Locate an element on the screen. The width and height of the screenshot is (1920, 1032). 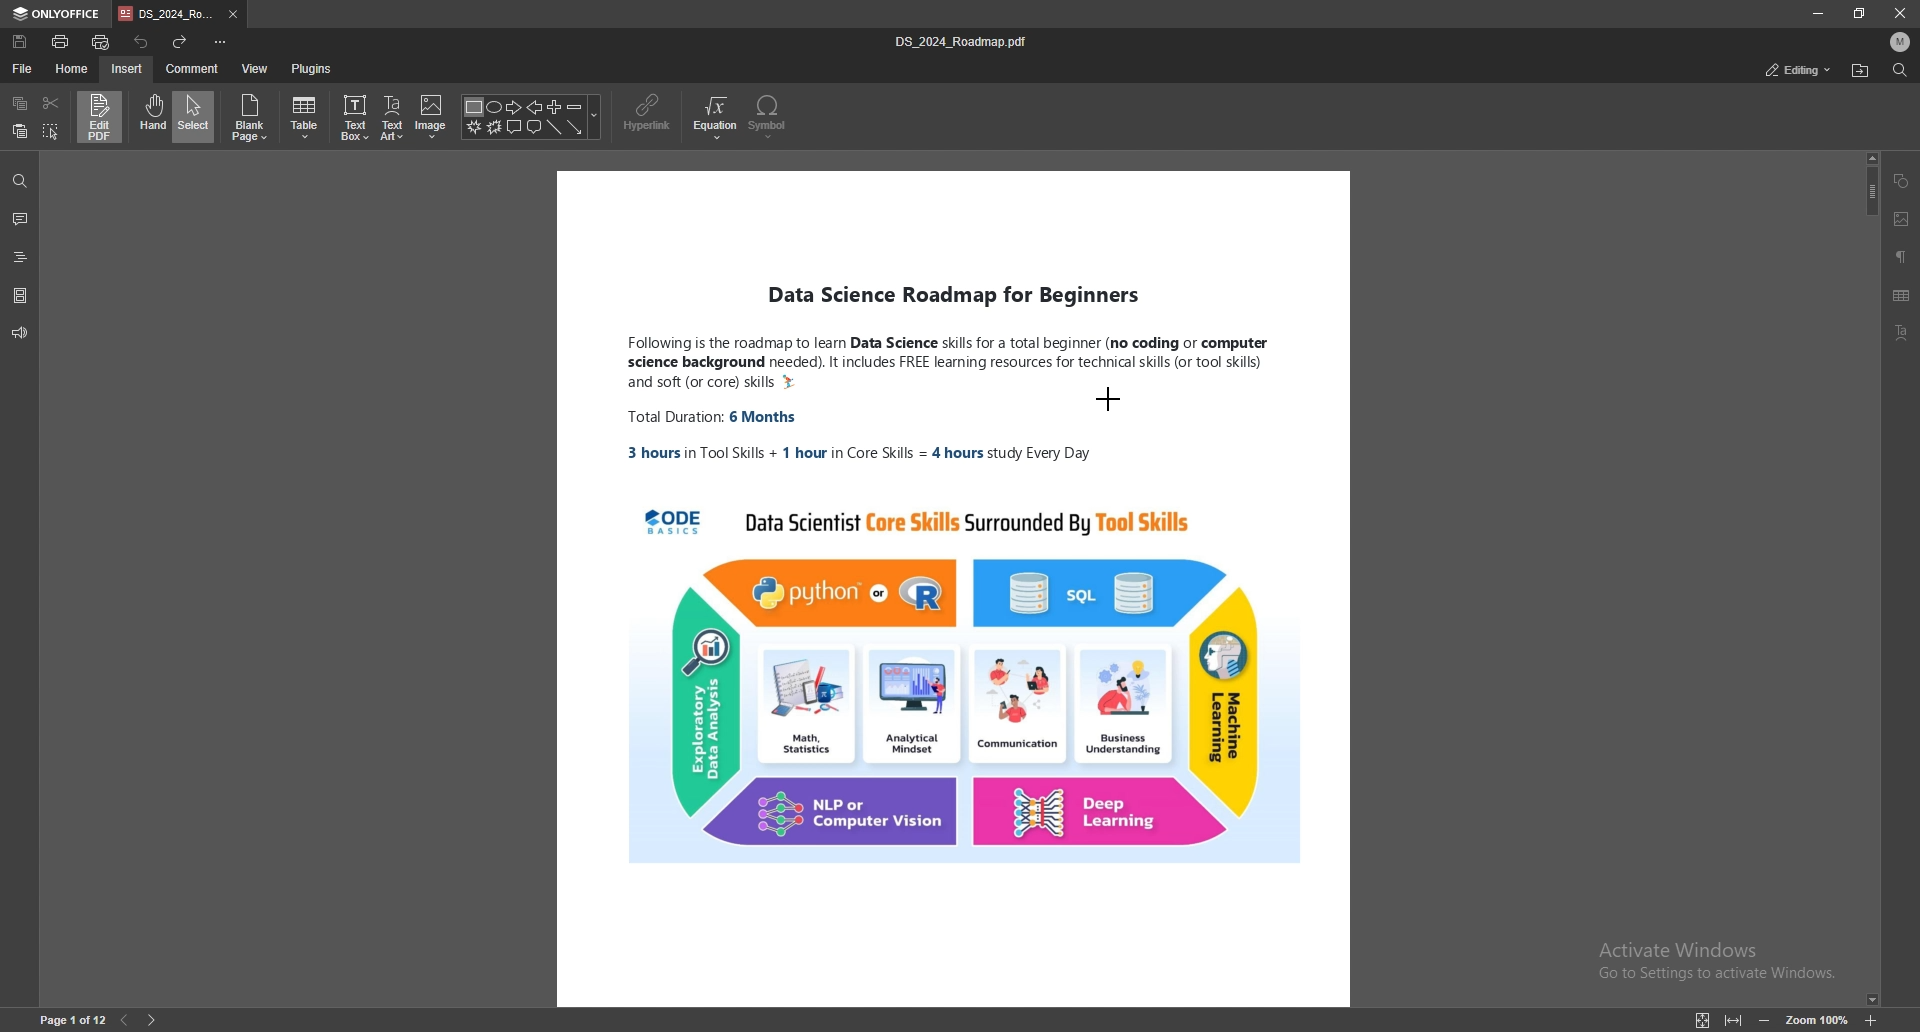
pages is located at coordinates (20, 294).